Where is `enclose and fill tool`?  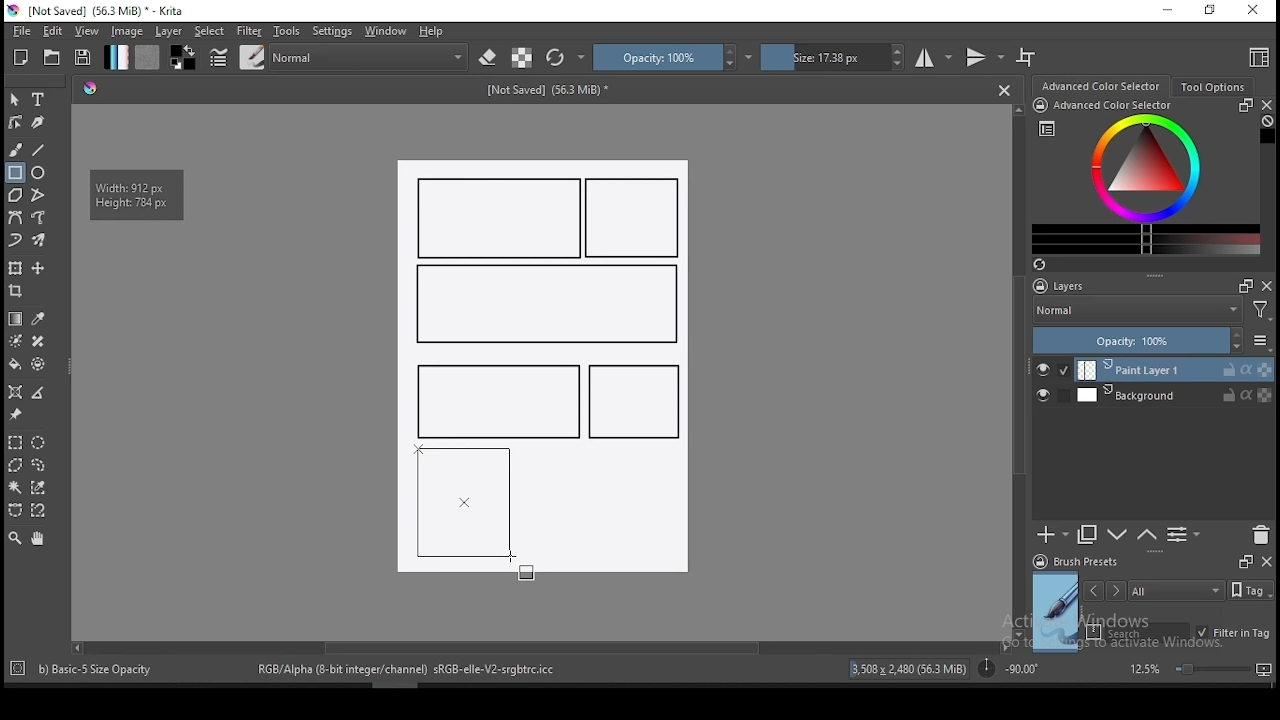 enclose and fill tool is located at coordinates (38, 364).